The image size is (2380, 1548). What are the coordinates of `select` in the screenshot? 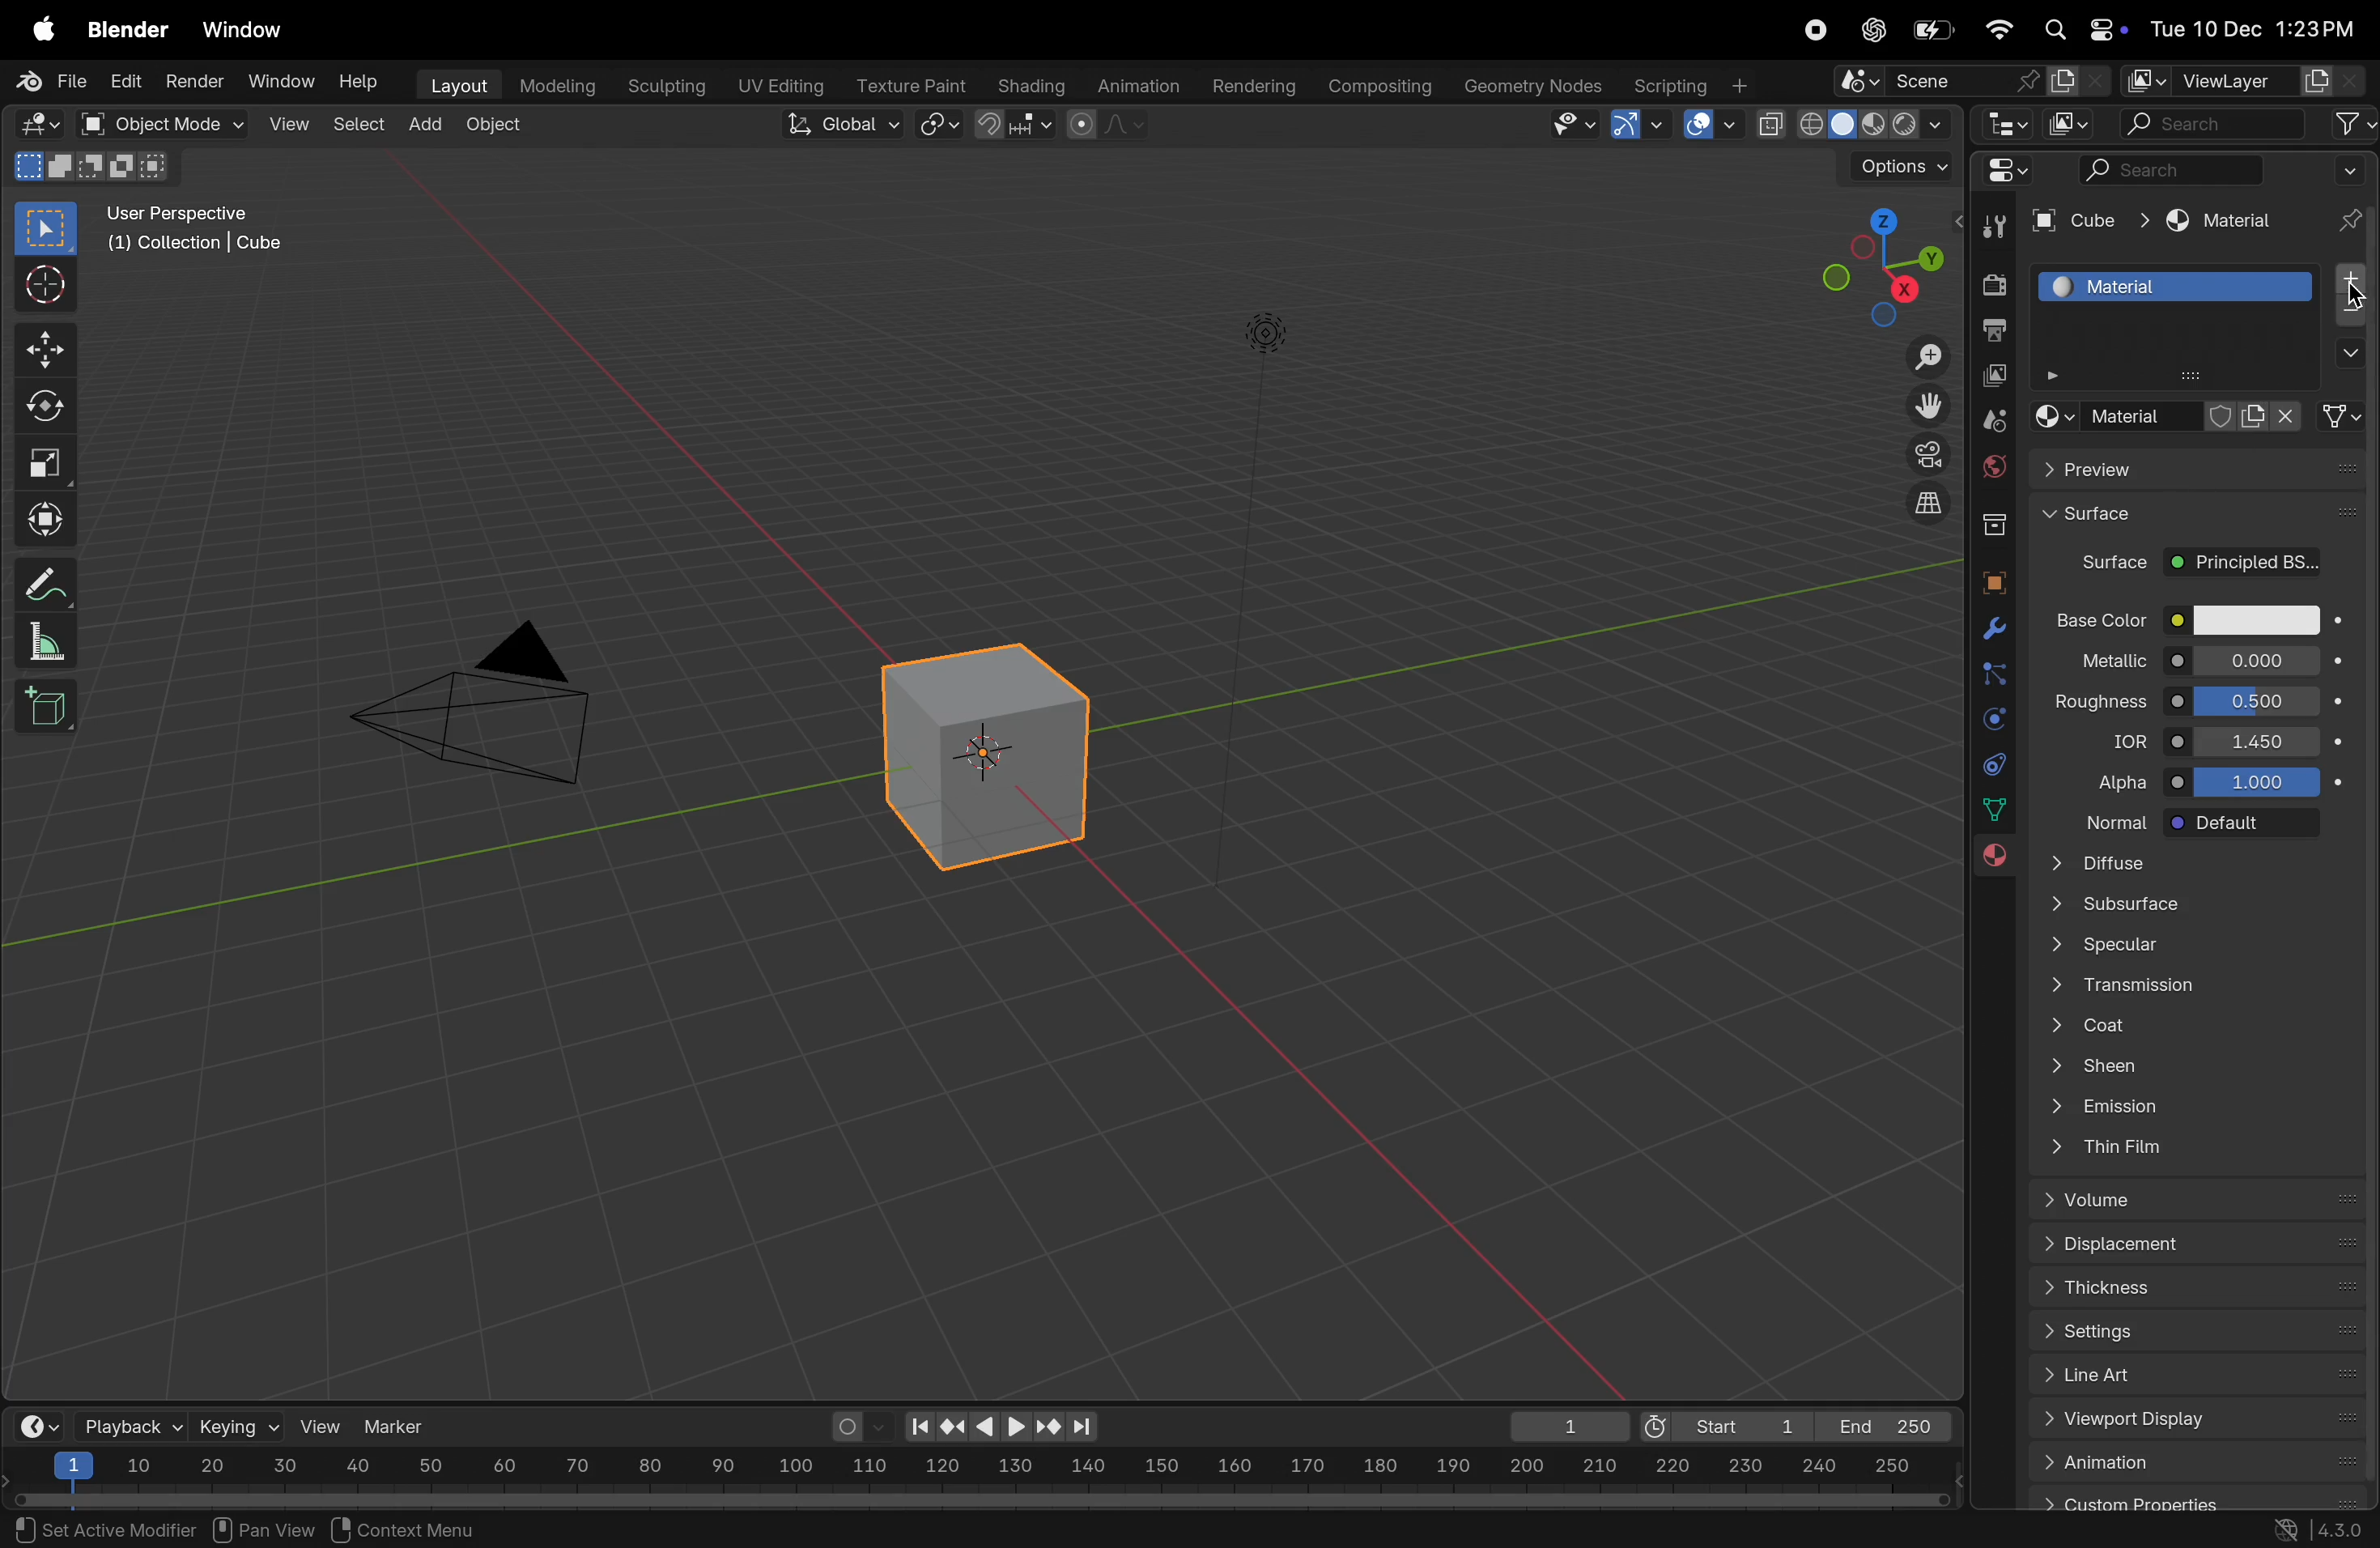 It's located at (48, 229).